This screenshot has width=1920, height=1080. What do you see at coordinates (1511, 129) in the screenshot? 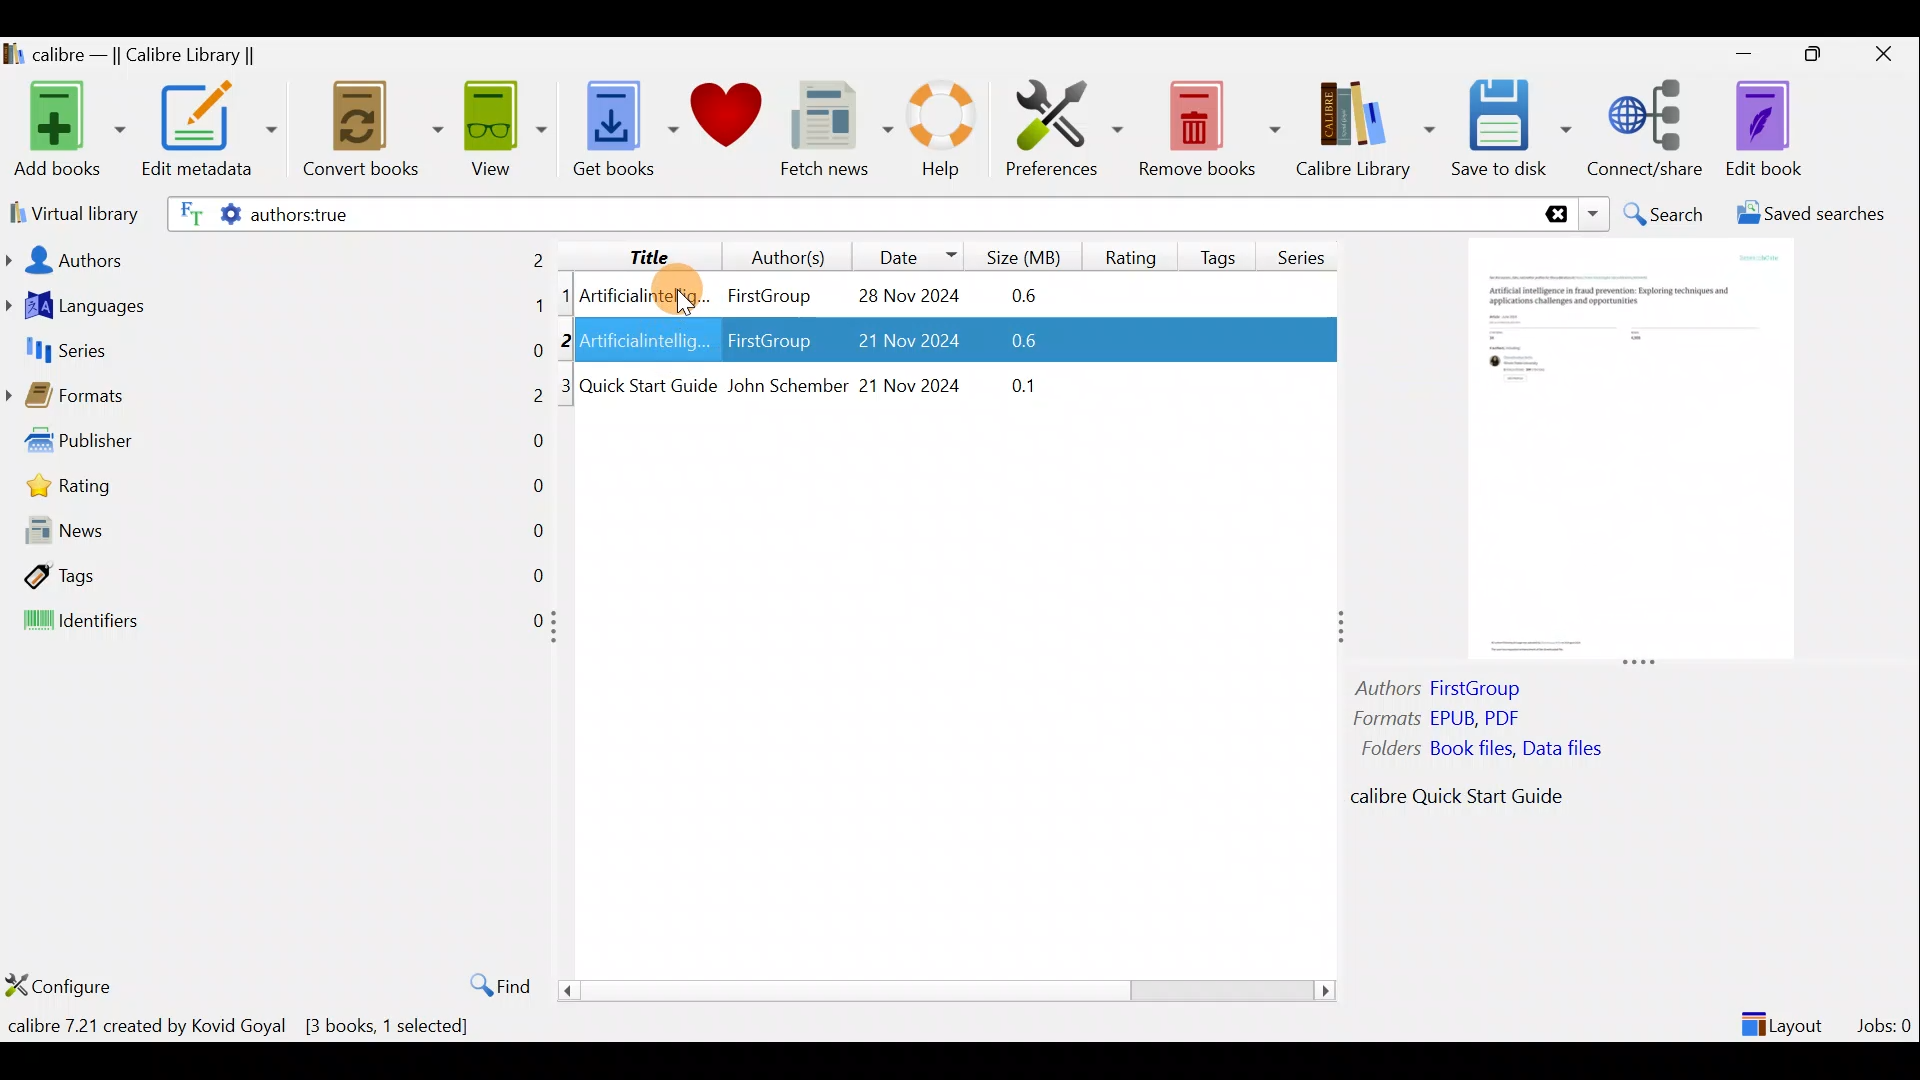
I see `Save to disk` at bounding box center [1511, 129].